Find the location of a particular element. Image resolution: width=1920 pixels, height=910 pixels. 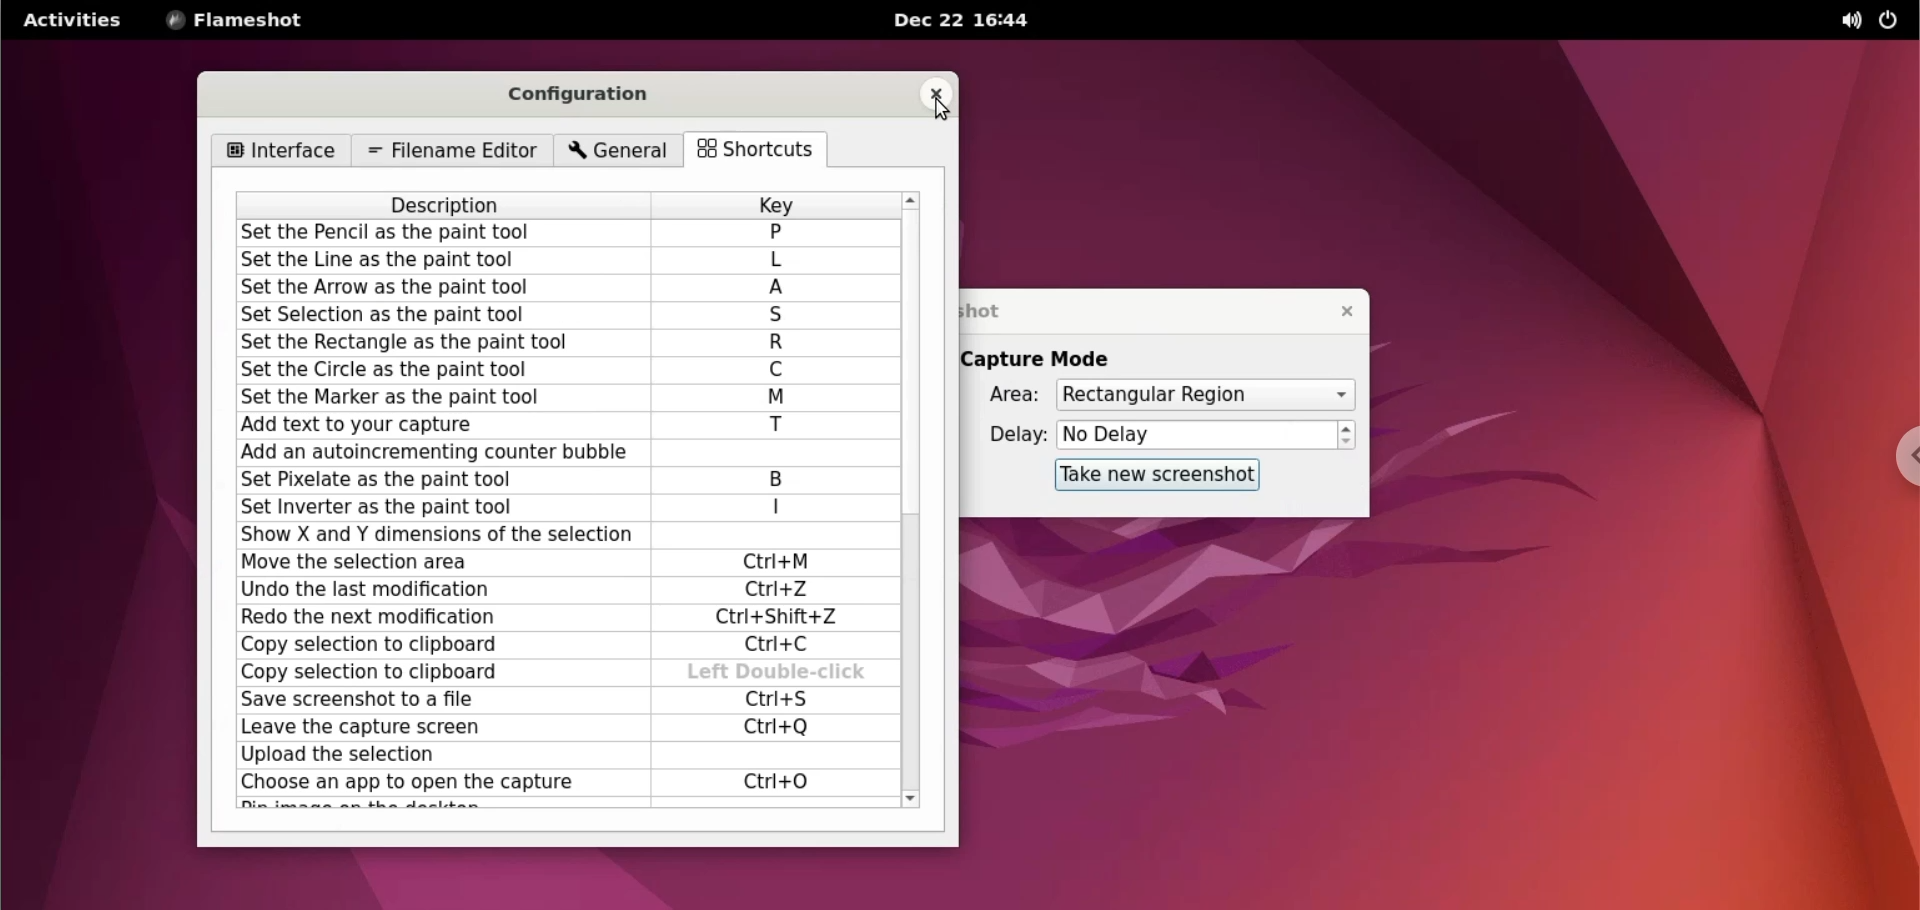

P is located at coordinates (775, 232).